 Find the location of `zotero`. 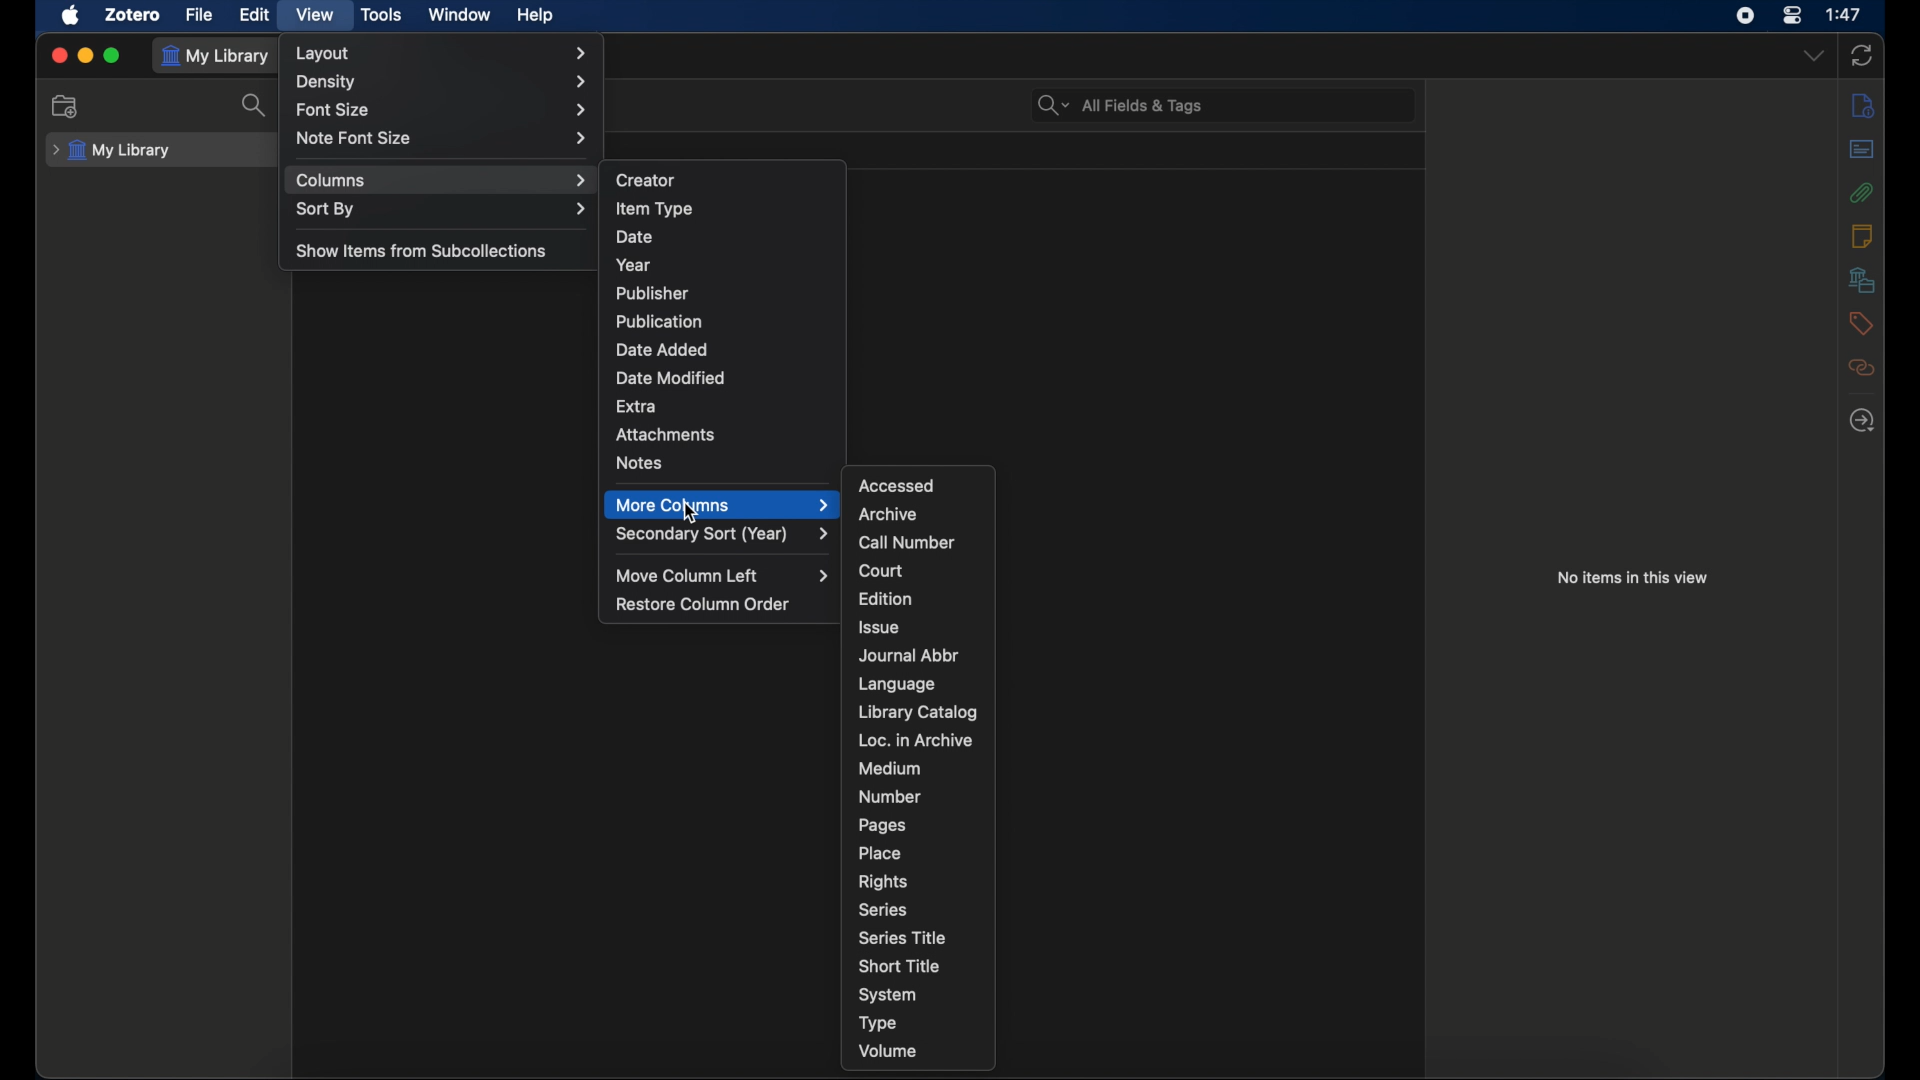

zotero is located at coordinates (131, 14).